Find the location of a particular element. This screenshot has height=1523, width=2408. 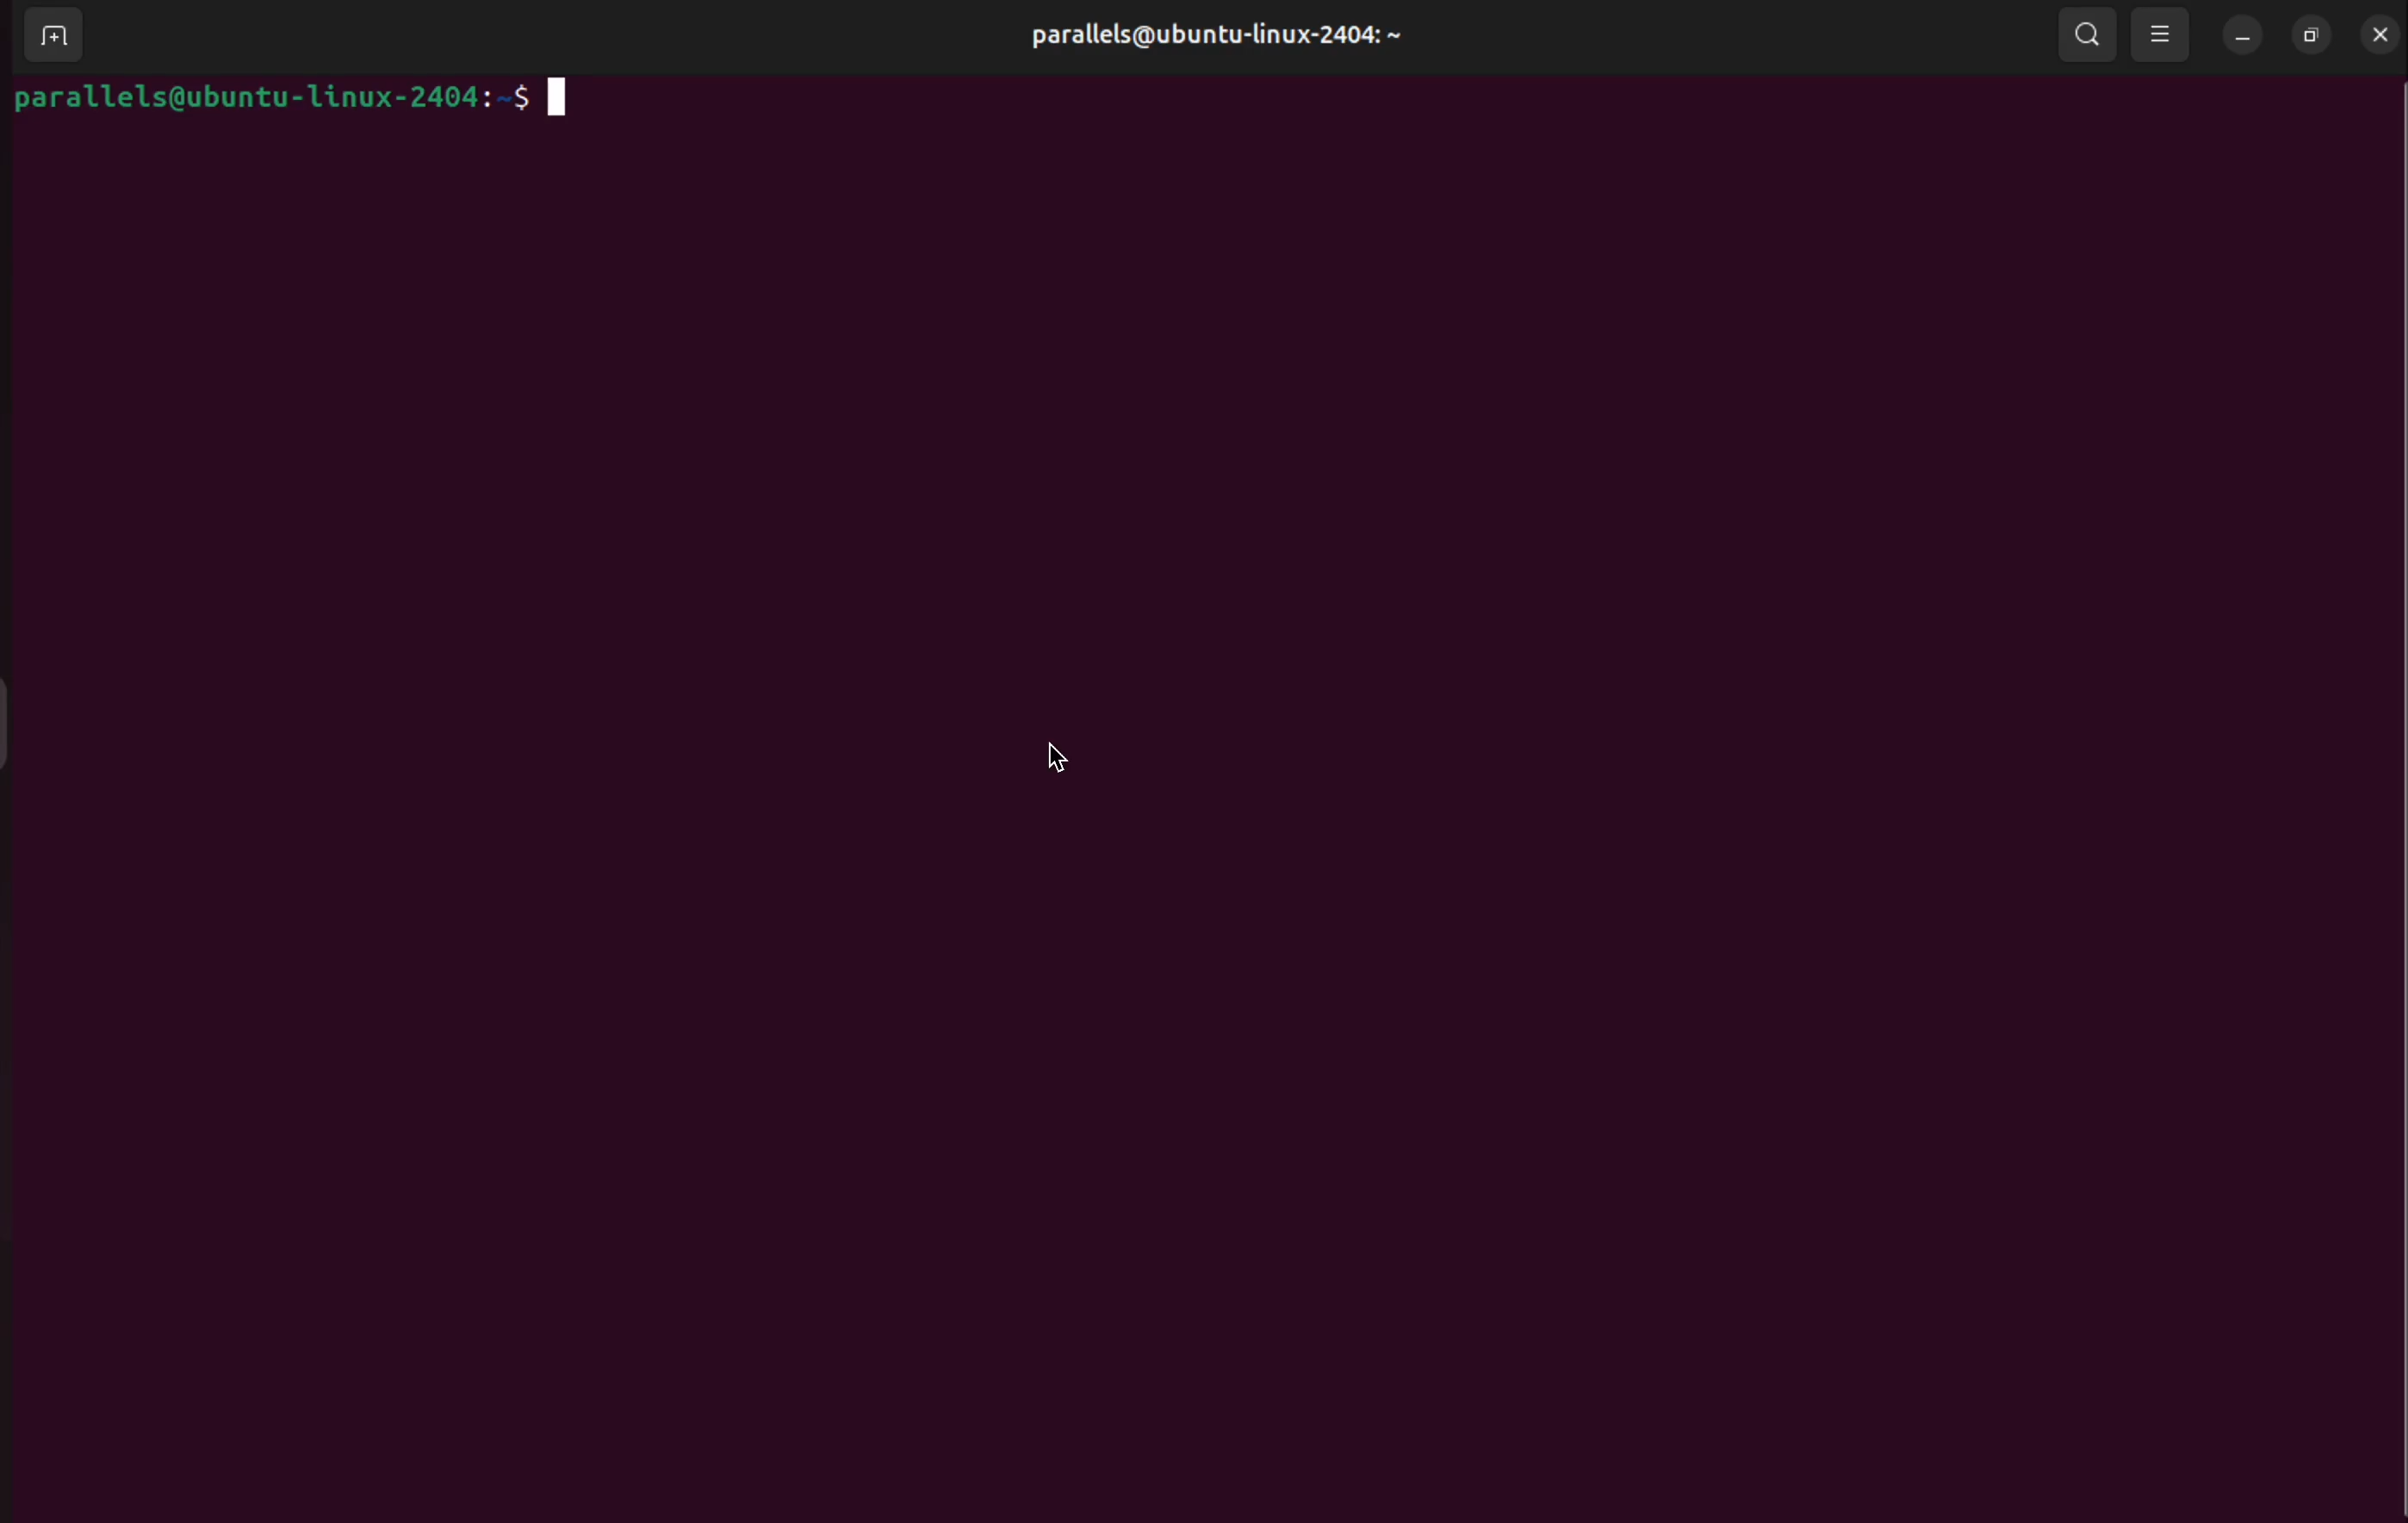

search  is located at coordinates (2086, 34).